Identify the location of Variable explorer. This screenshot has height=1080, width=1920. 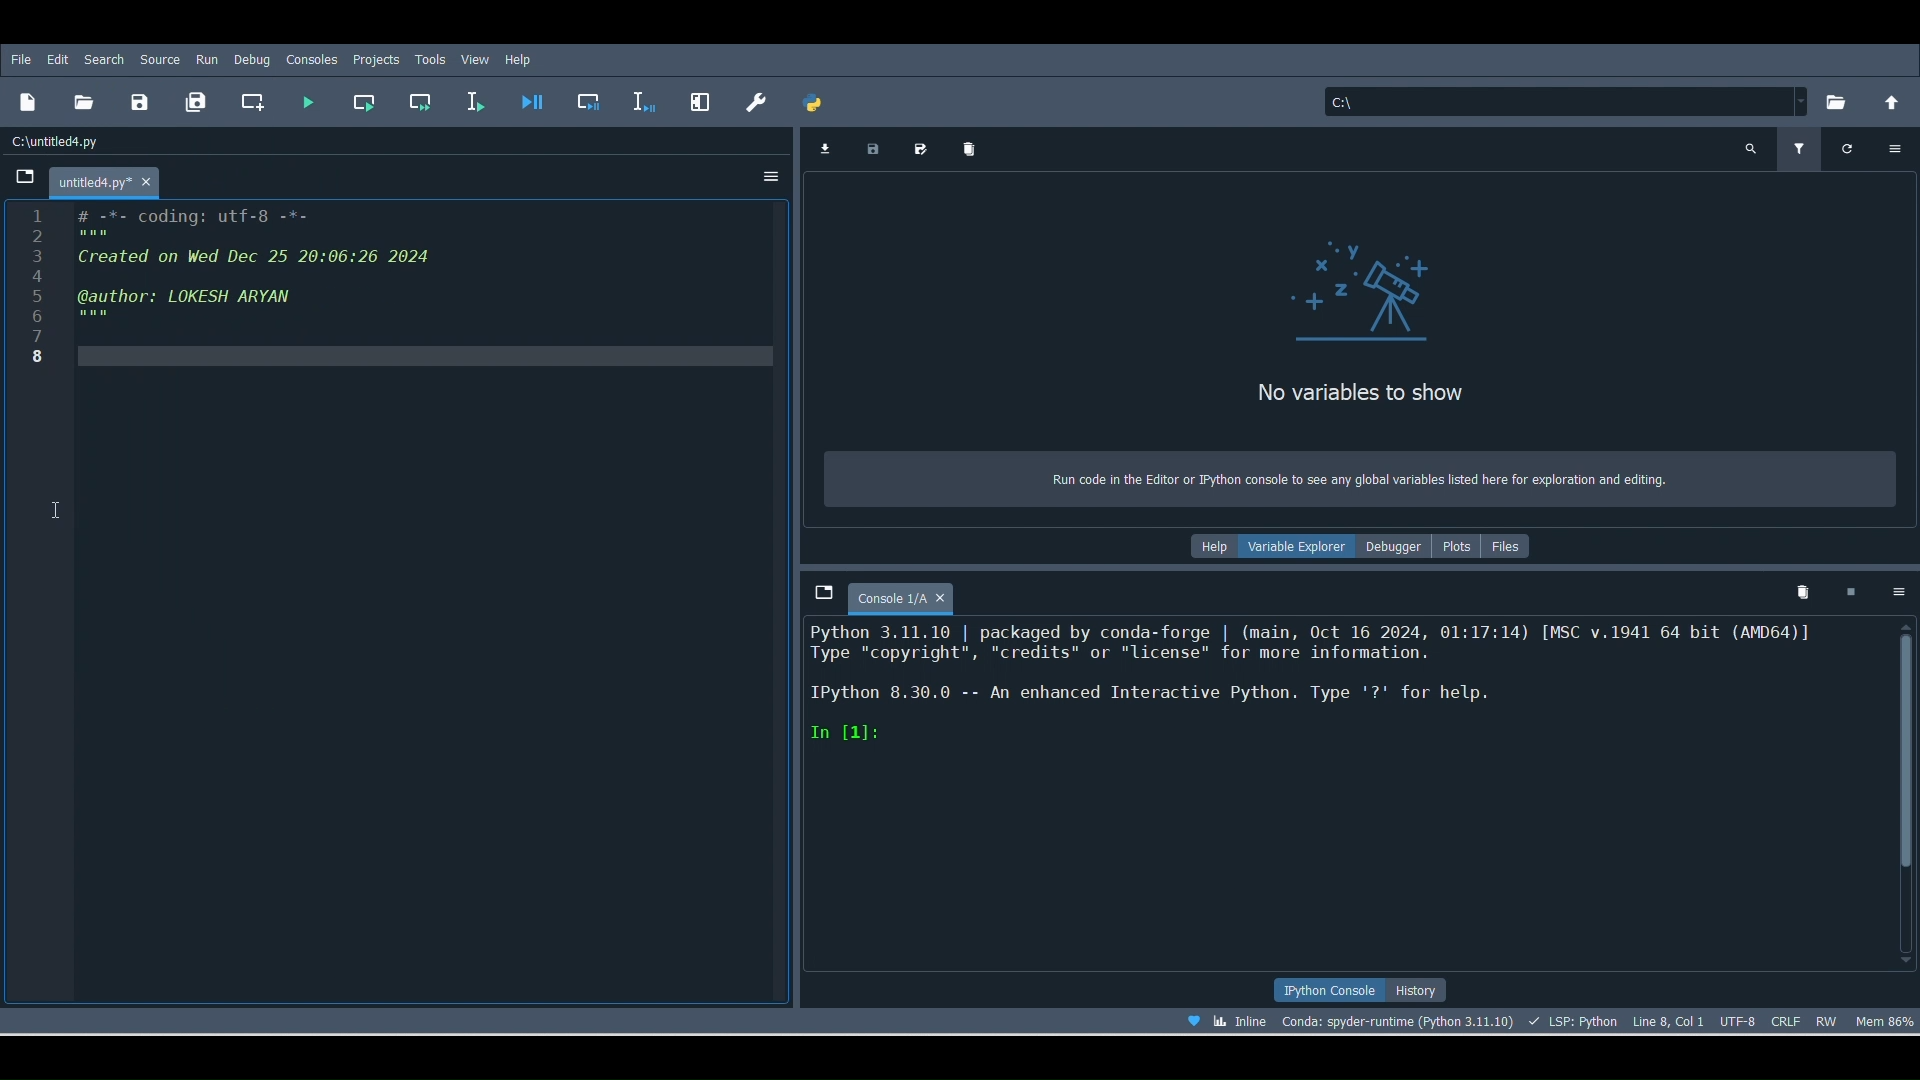
(1297, 550).